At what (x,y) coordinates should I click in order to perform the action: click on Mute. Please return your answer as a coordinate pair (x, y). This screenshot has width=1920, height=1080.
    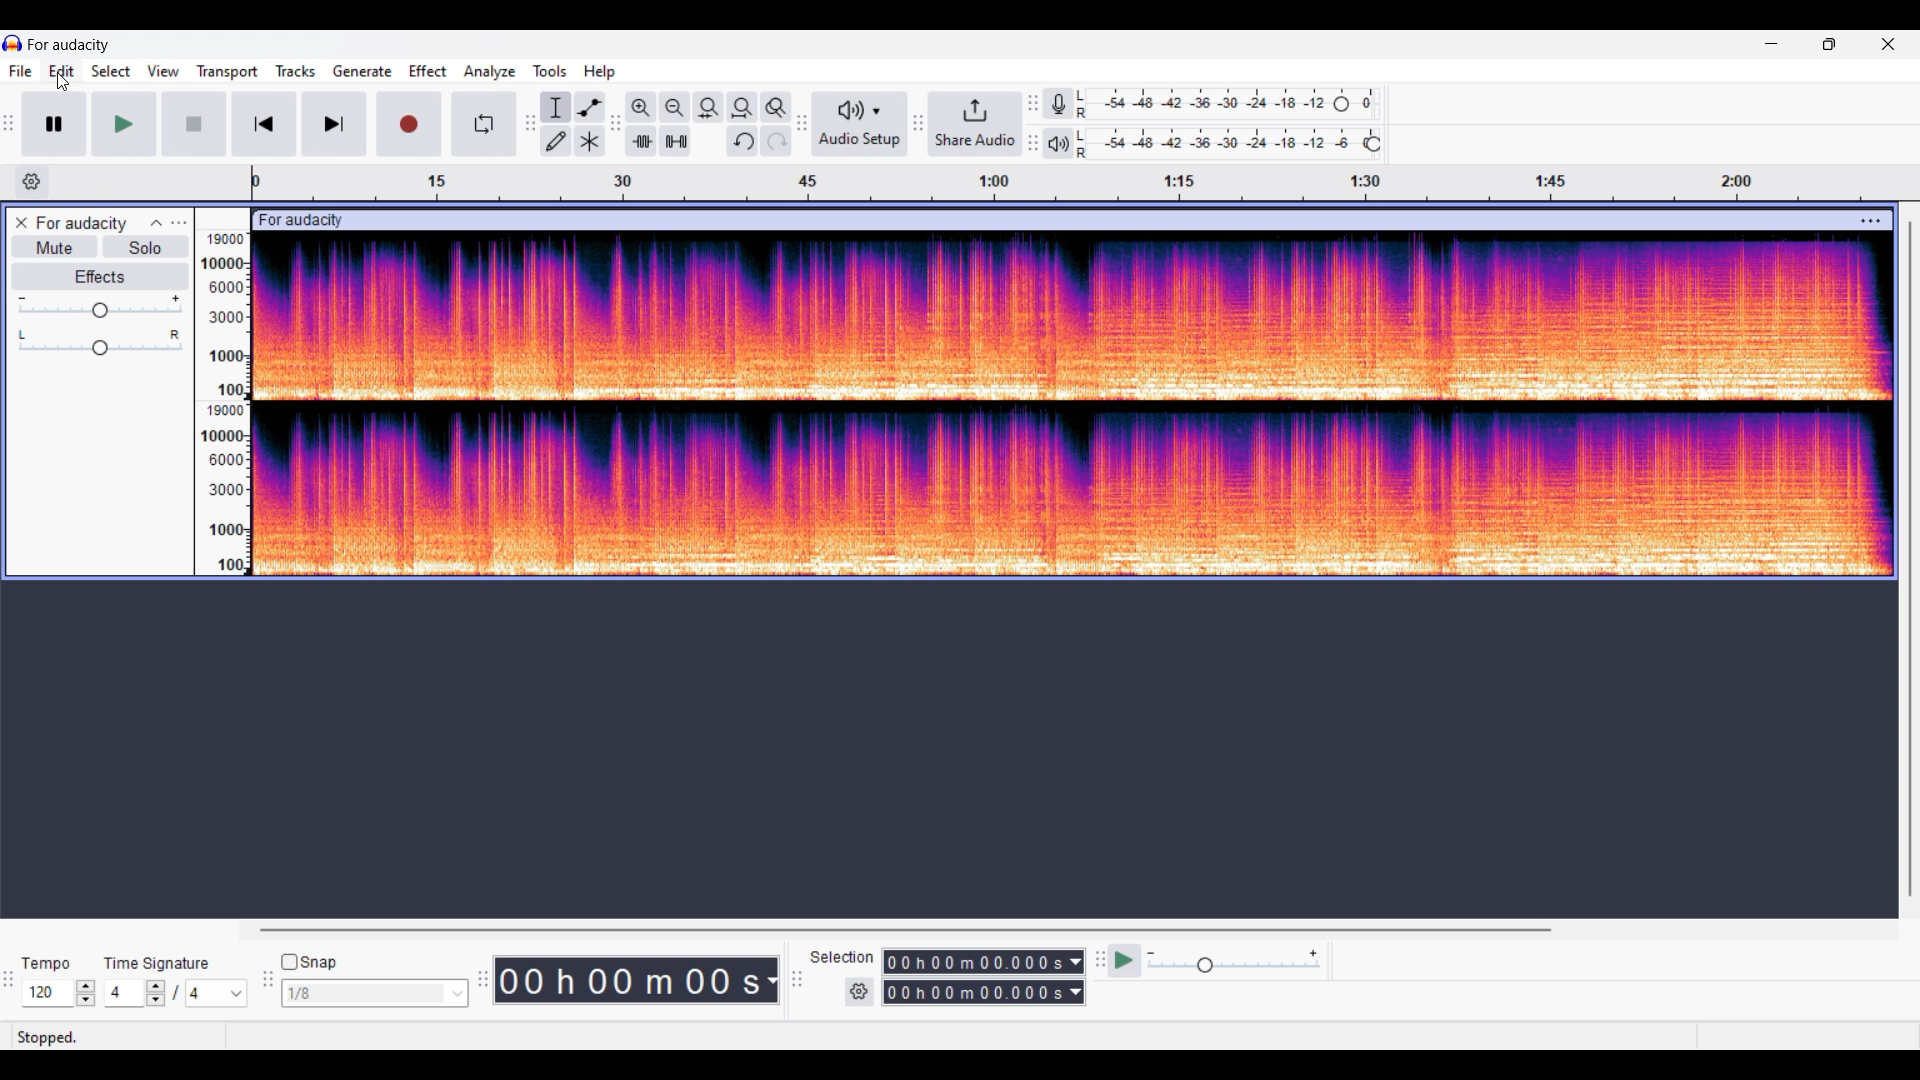
    Looking at the image, I should click on (55, 246).